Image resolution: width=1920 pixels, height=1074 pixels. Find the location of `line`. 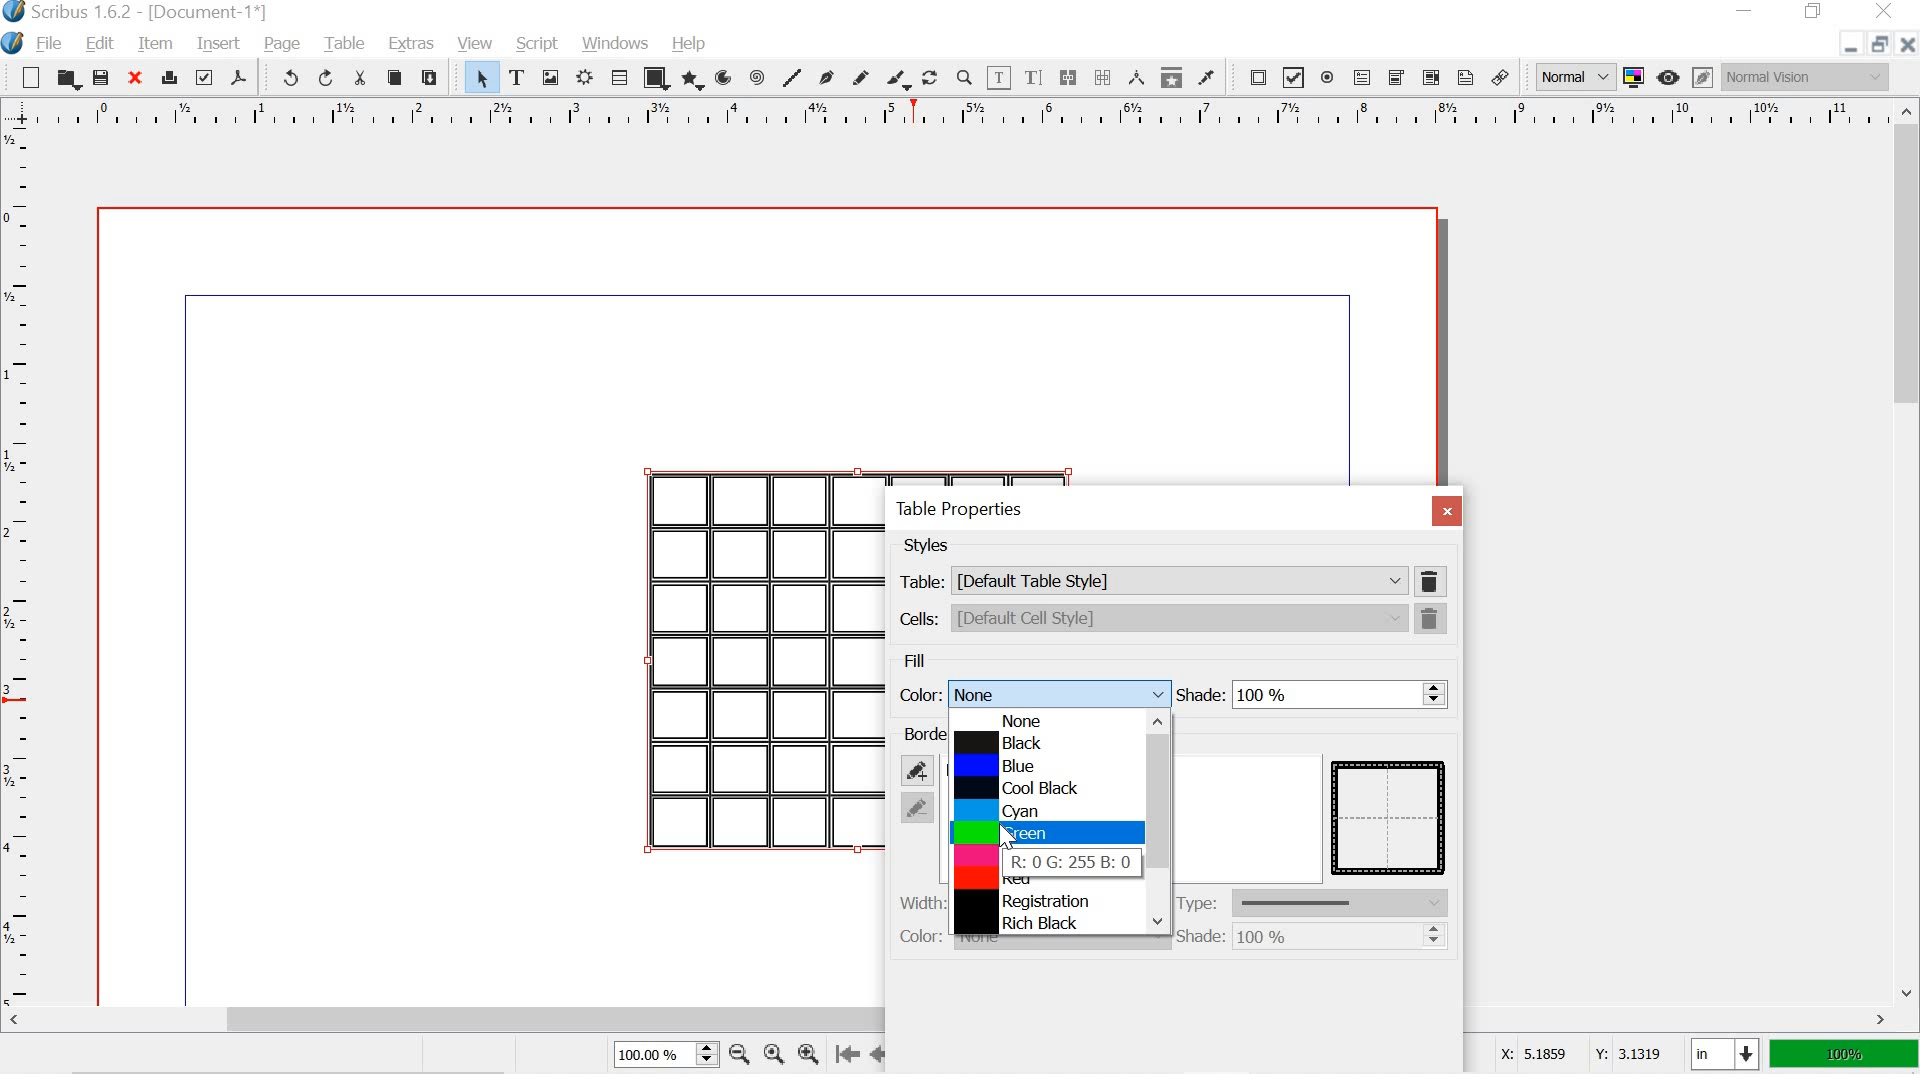

line is located at coordinates (794, 74).